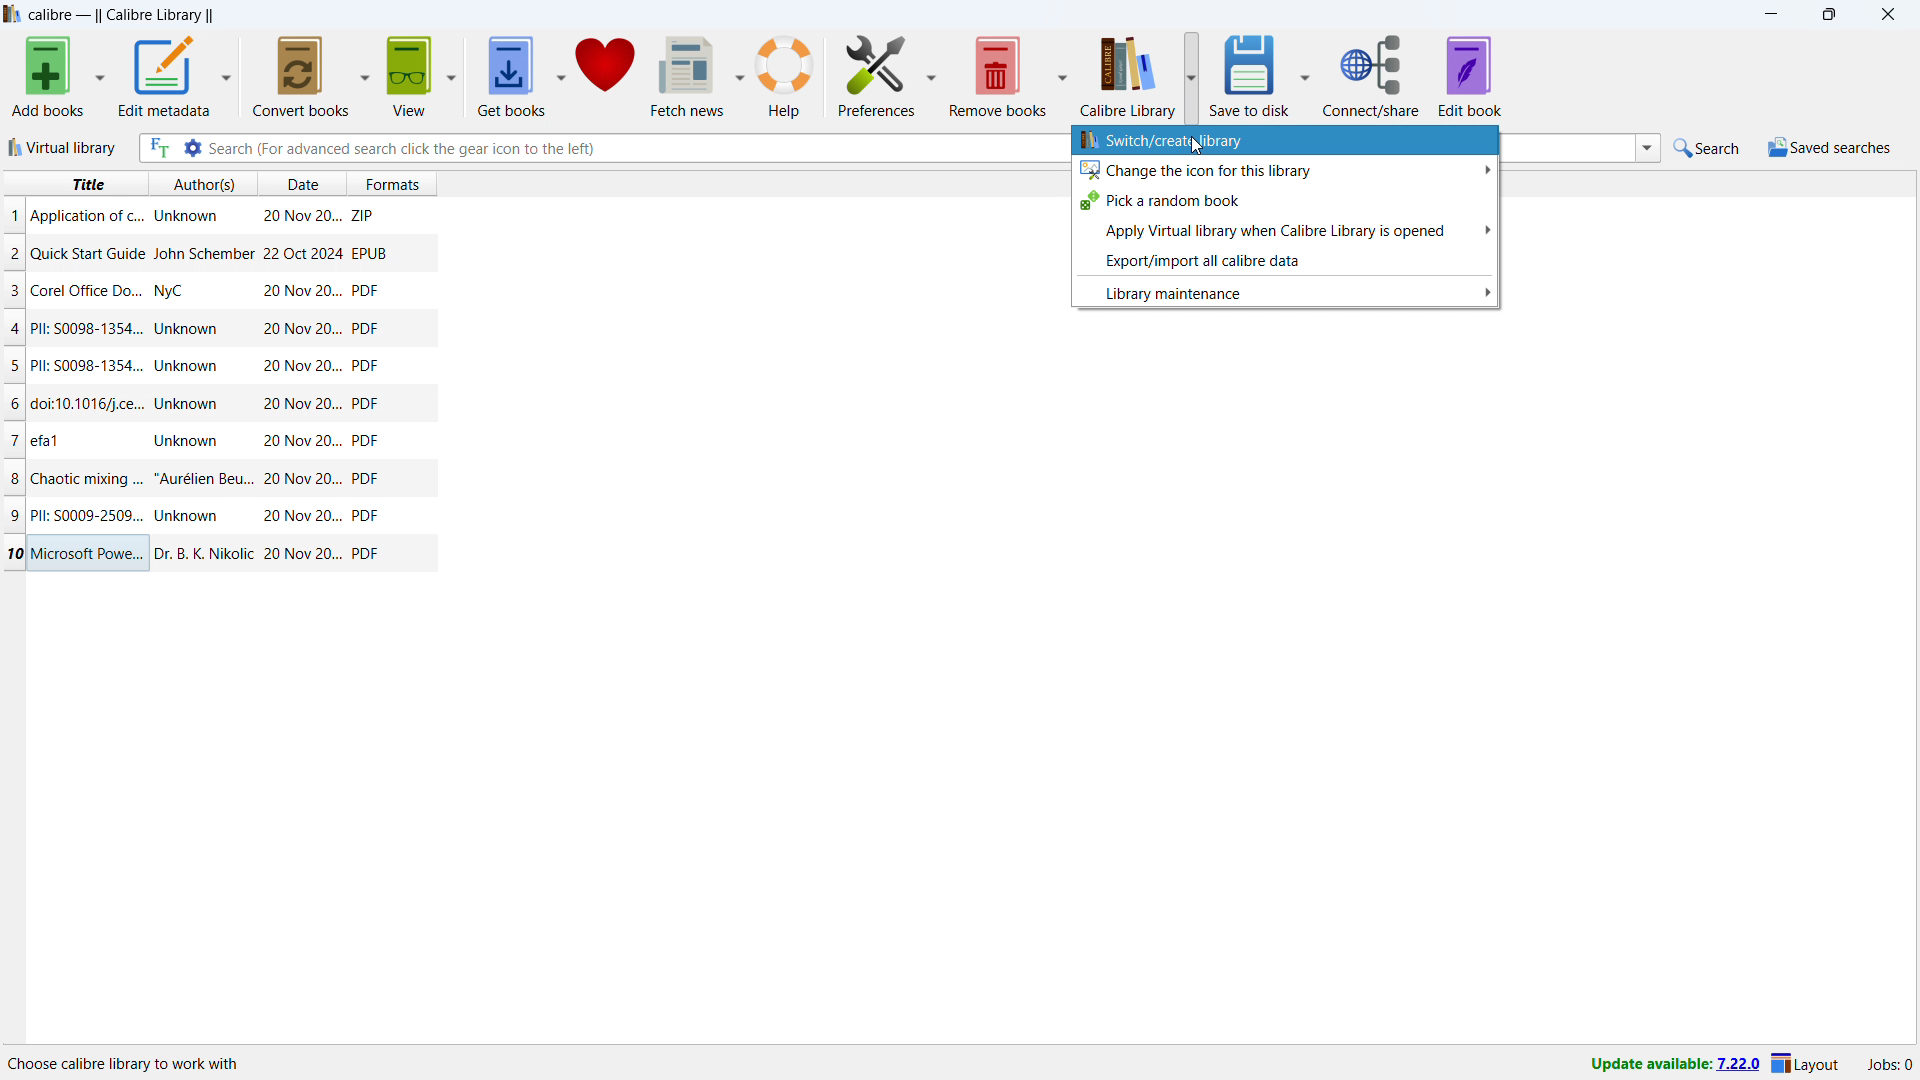 This screenshot has width=1920, height=1080. What do you see at coordinates (606, 75) in the screenshot?
I see `donate to calibre` at bounding box center [606, 75].